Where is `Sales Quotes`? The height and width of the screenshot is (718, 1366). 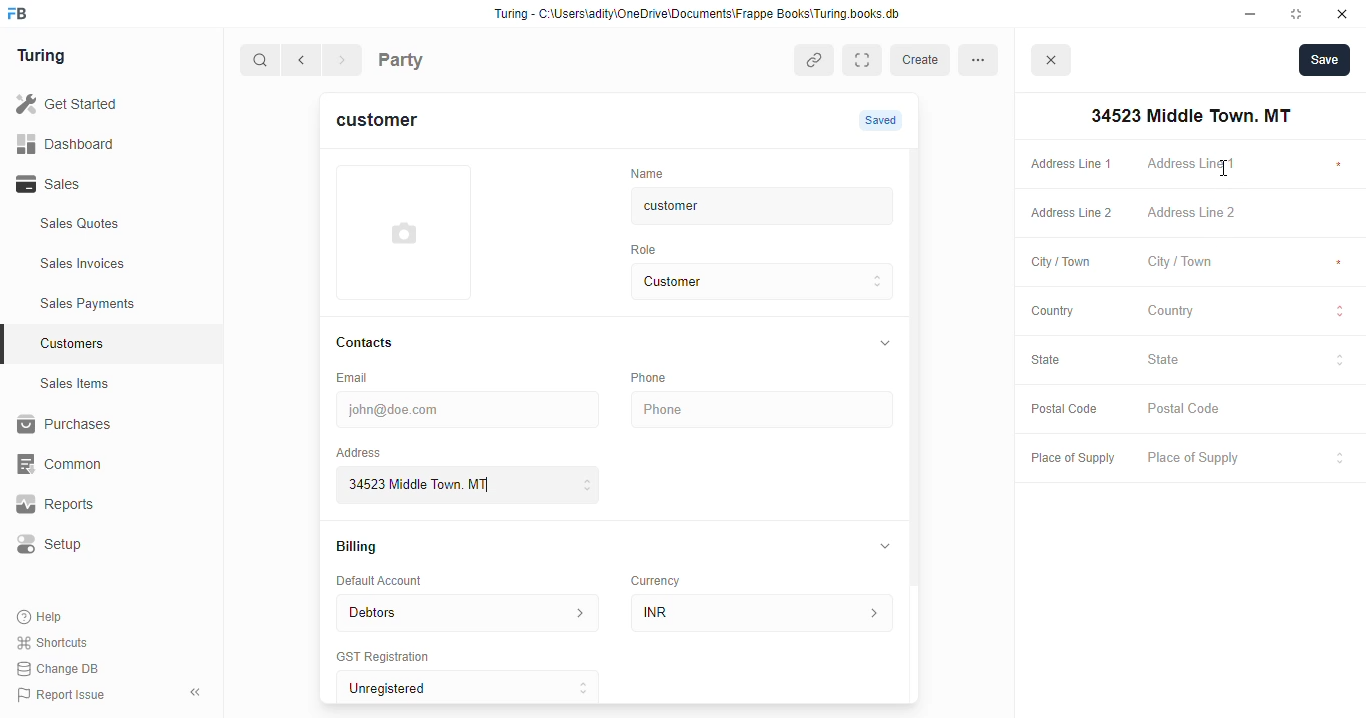 Sales Quotes is located at coordinates (107, 226).